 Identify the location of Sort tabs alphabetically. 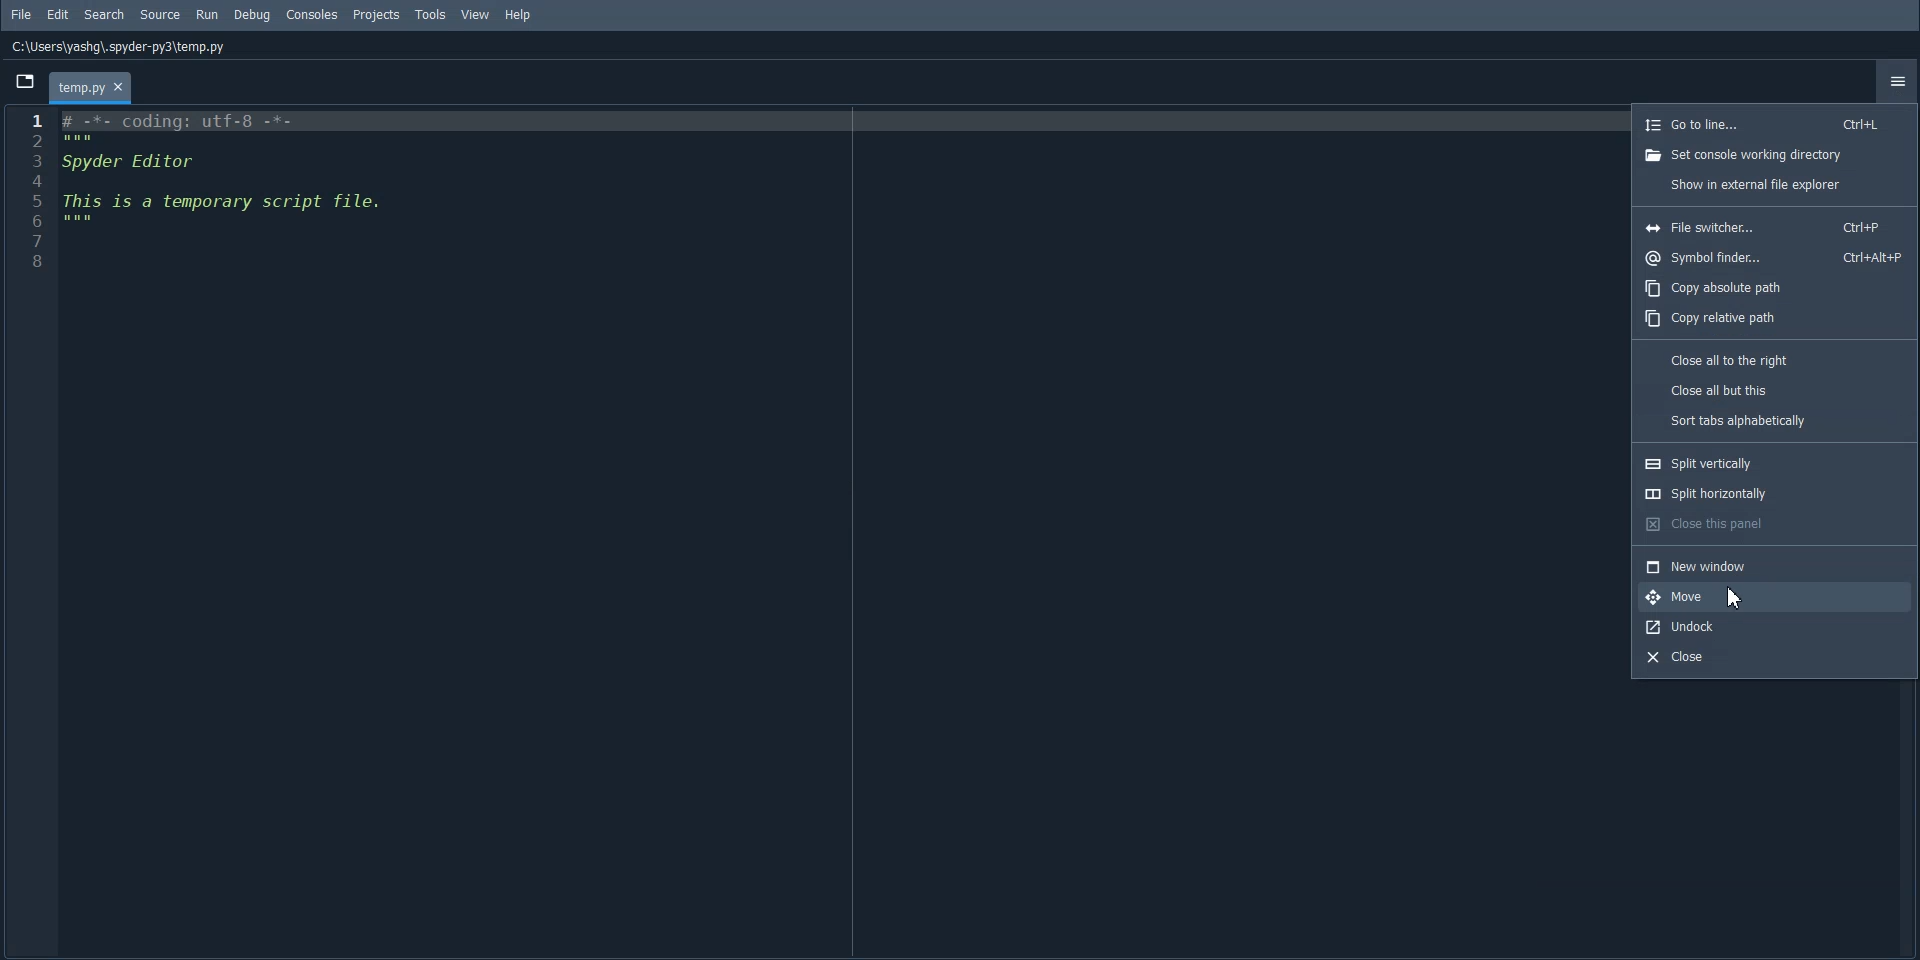
(1776, 420).